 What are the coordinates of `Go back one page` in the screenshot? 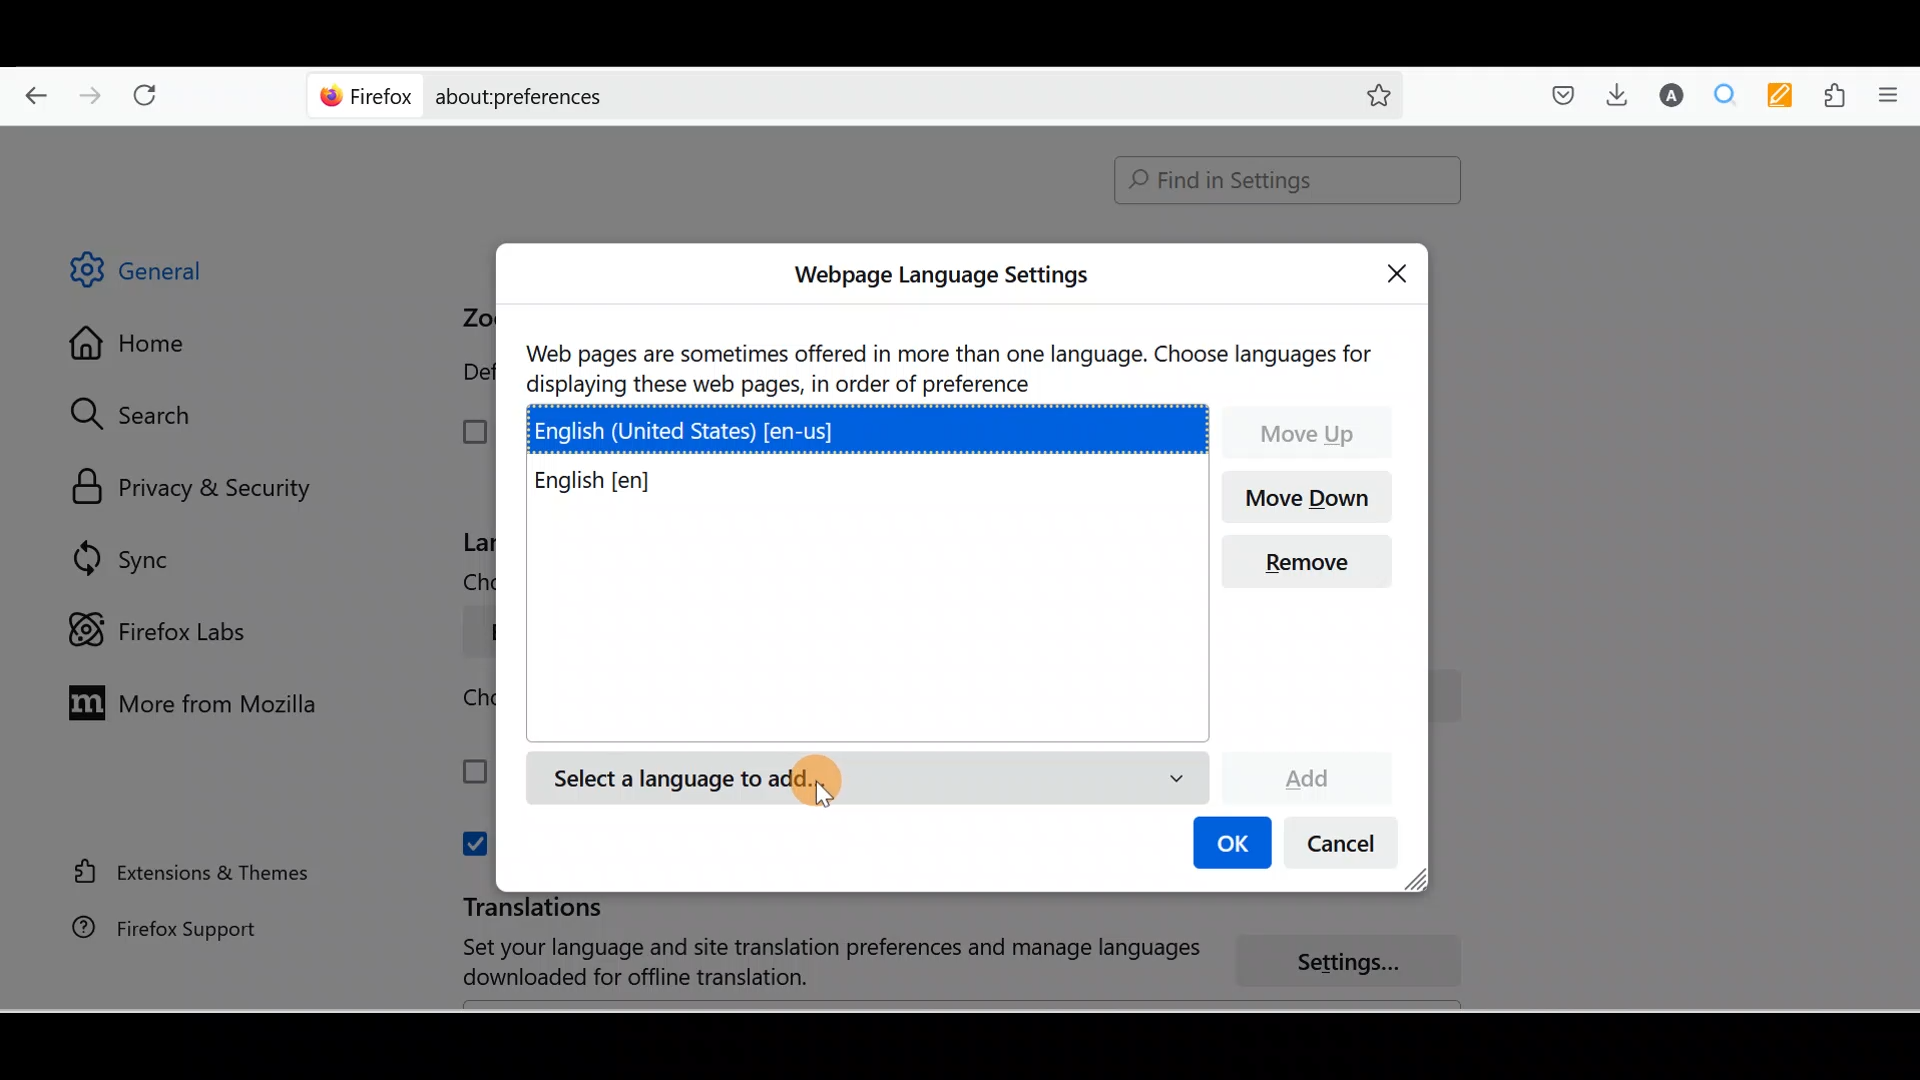 It's located at (28, 90).